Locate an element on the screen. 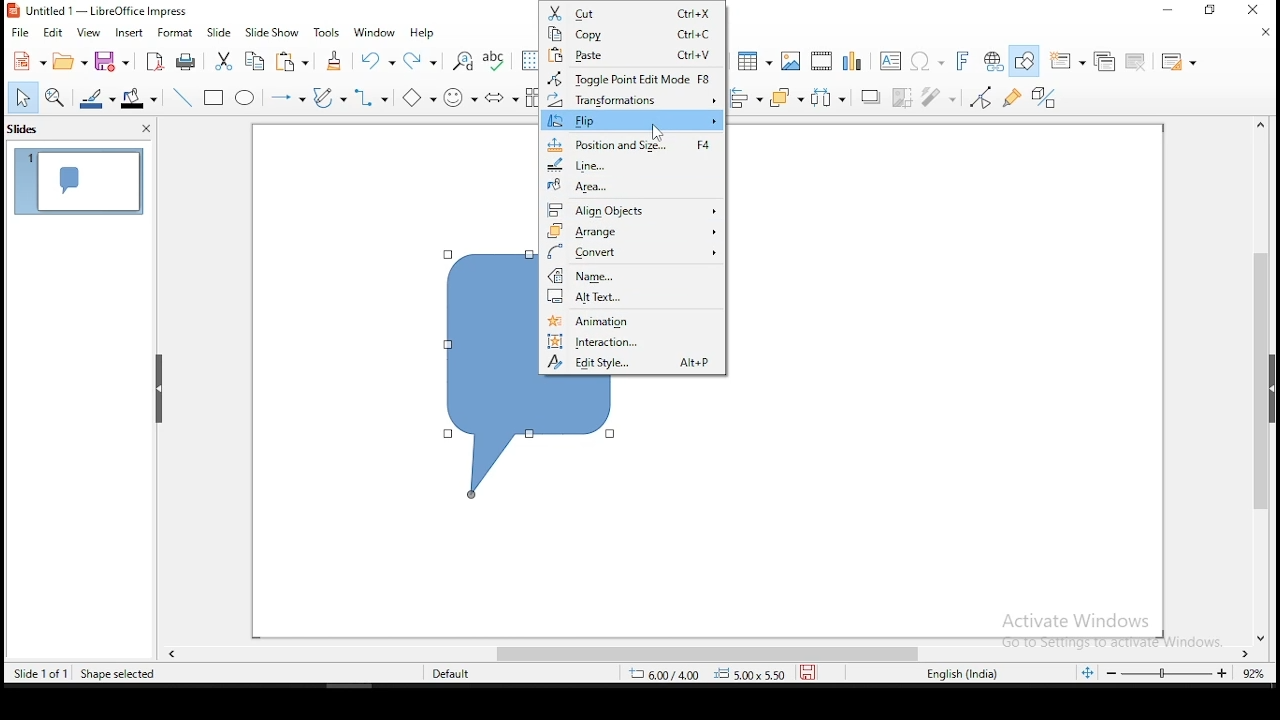  slide 1 of 1 is located at coordinates (36, 674).